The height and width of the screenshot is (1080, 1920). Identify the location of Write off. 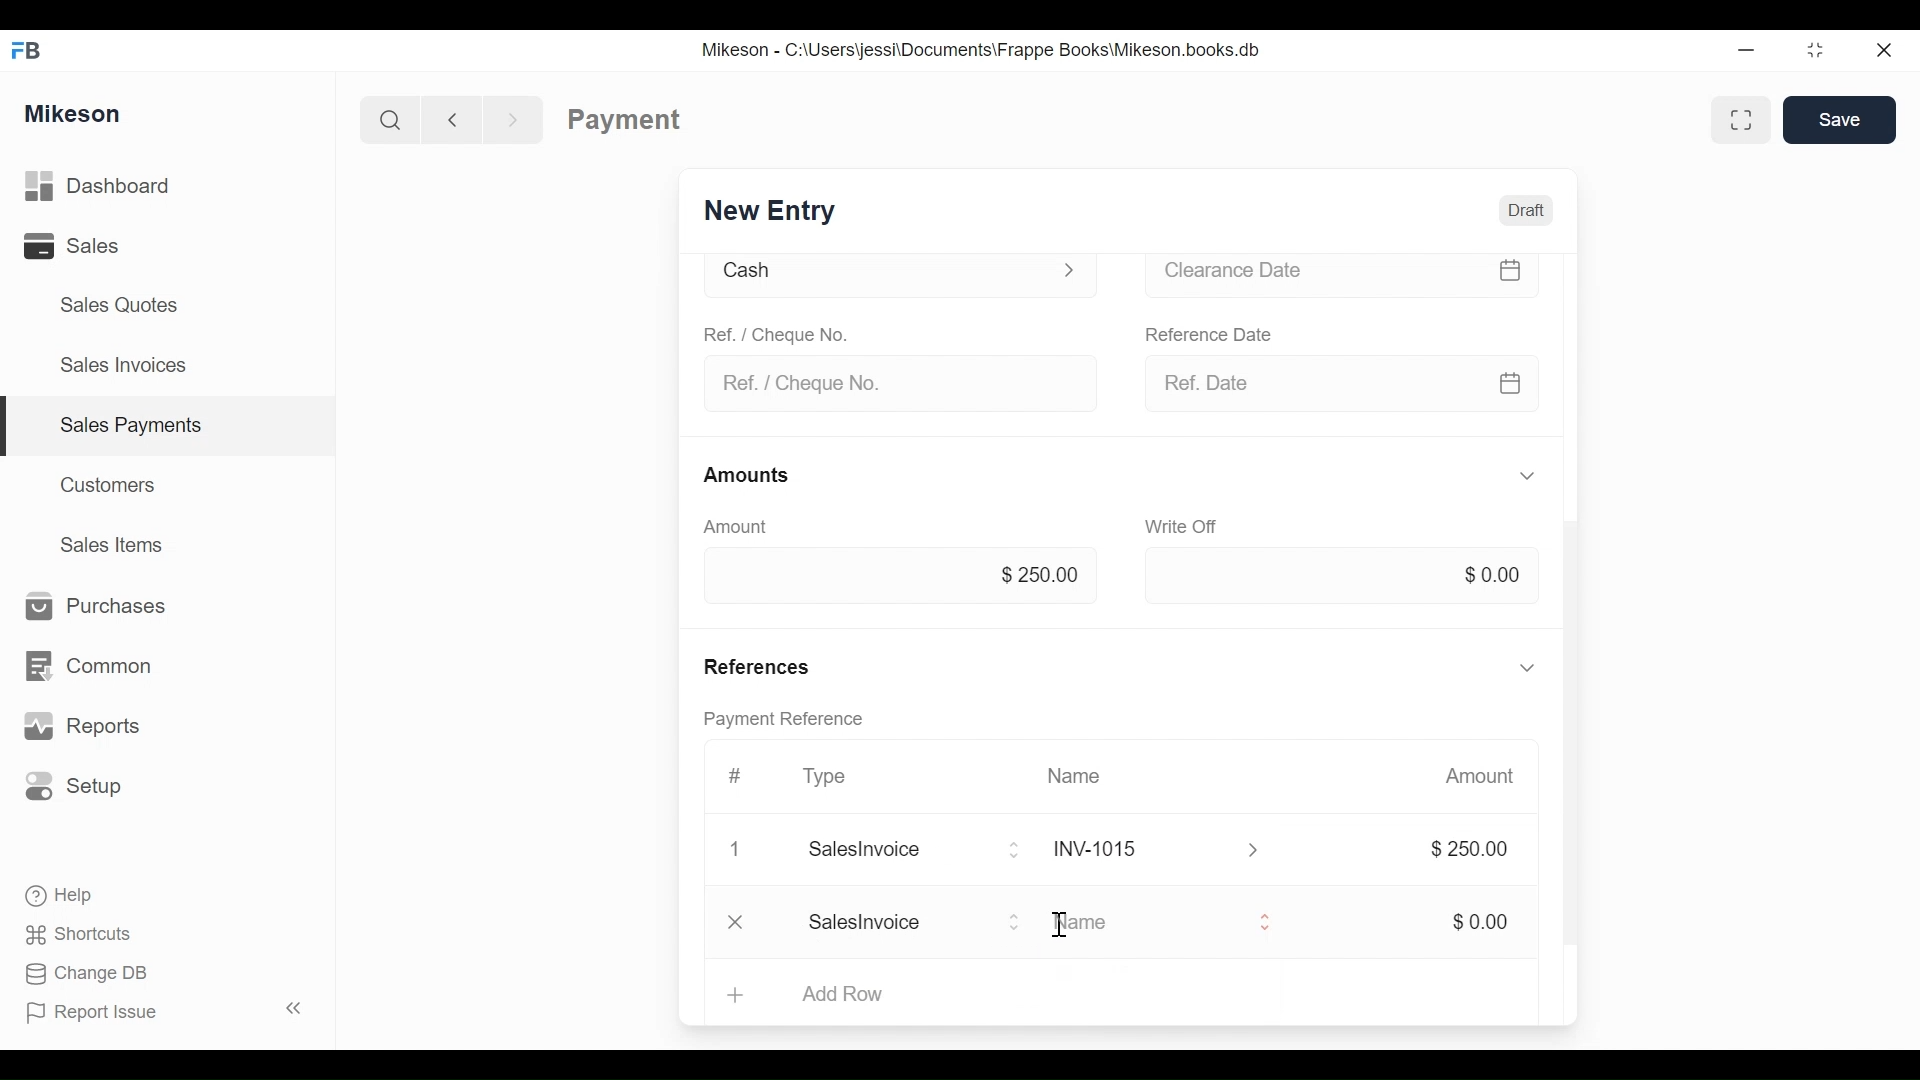
(1184, 529).